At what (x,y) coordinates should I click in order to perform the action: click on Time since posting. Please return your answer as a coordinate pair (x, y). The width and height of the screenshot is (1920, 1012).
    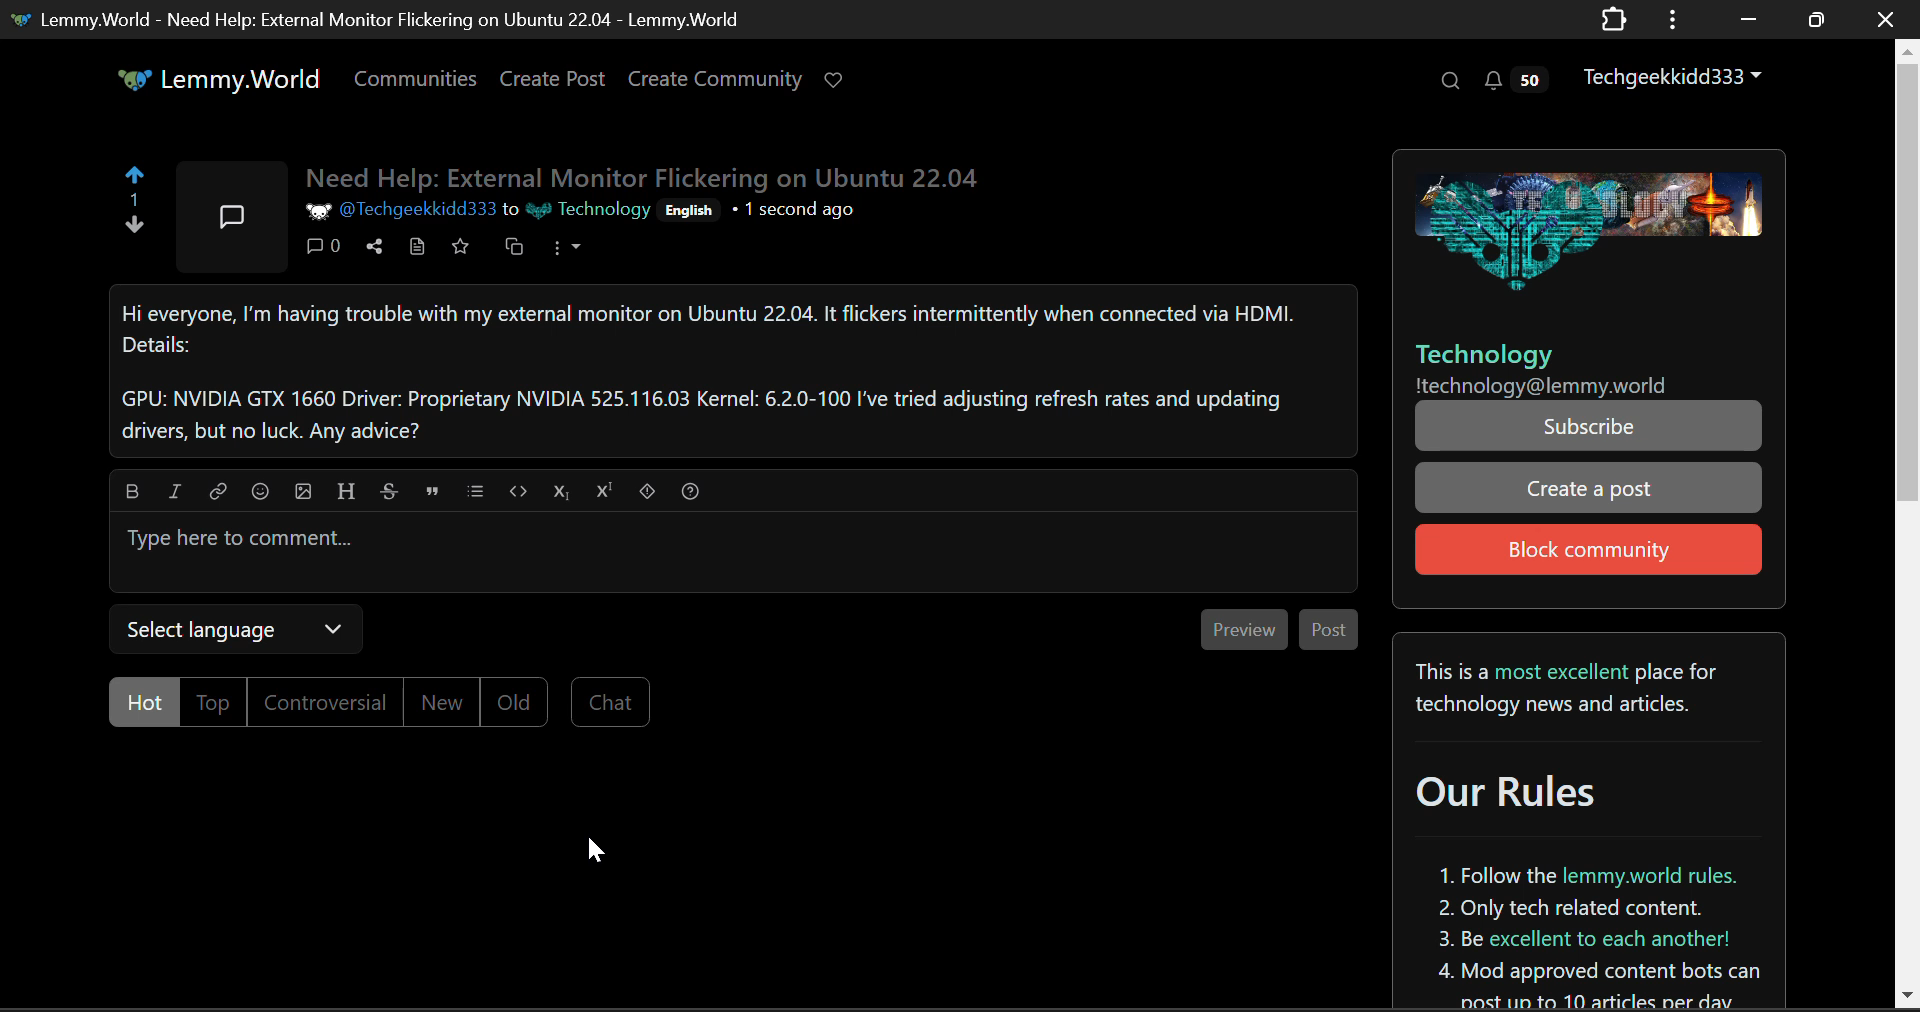
    Looking at the image, I should click on (793, 213).